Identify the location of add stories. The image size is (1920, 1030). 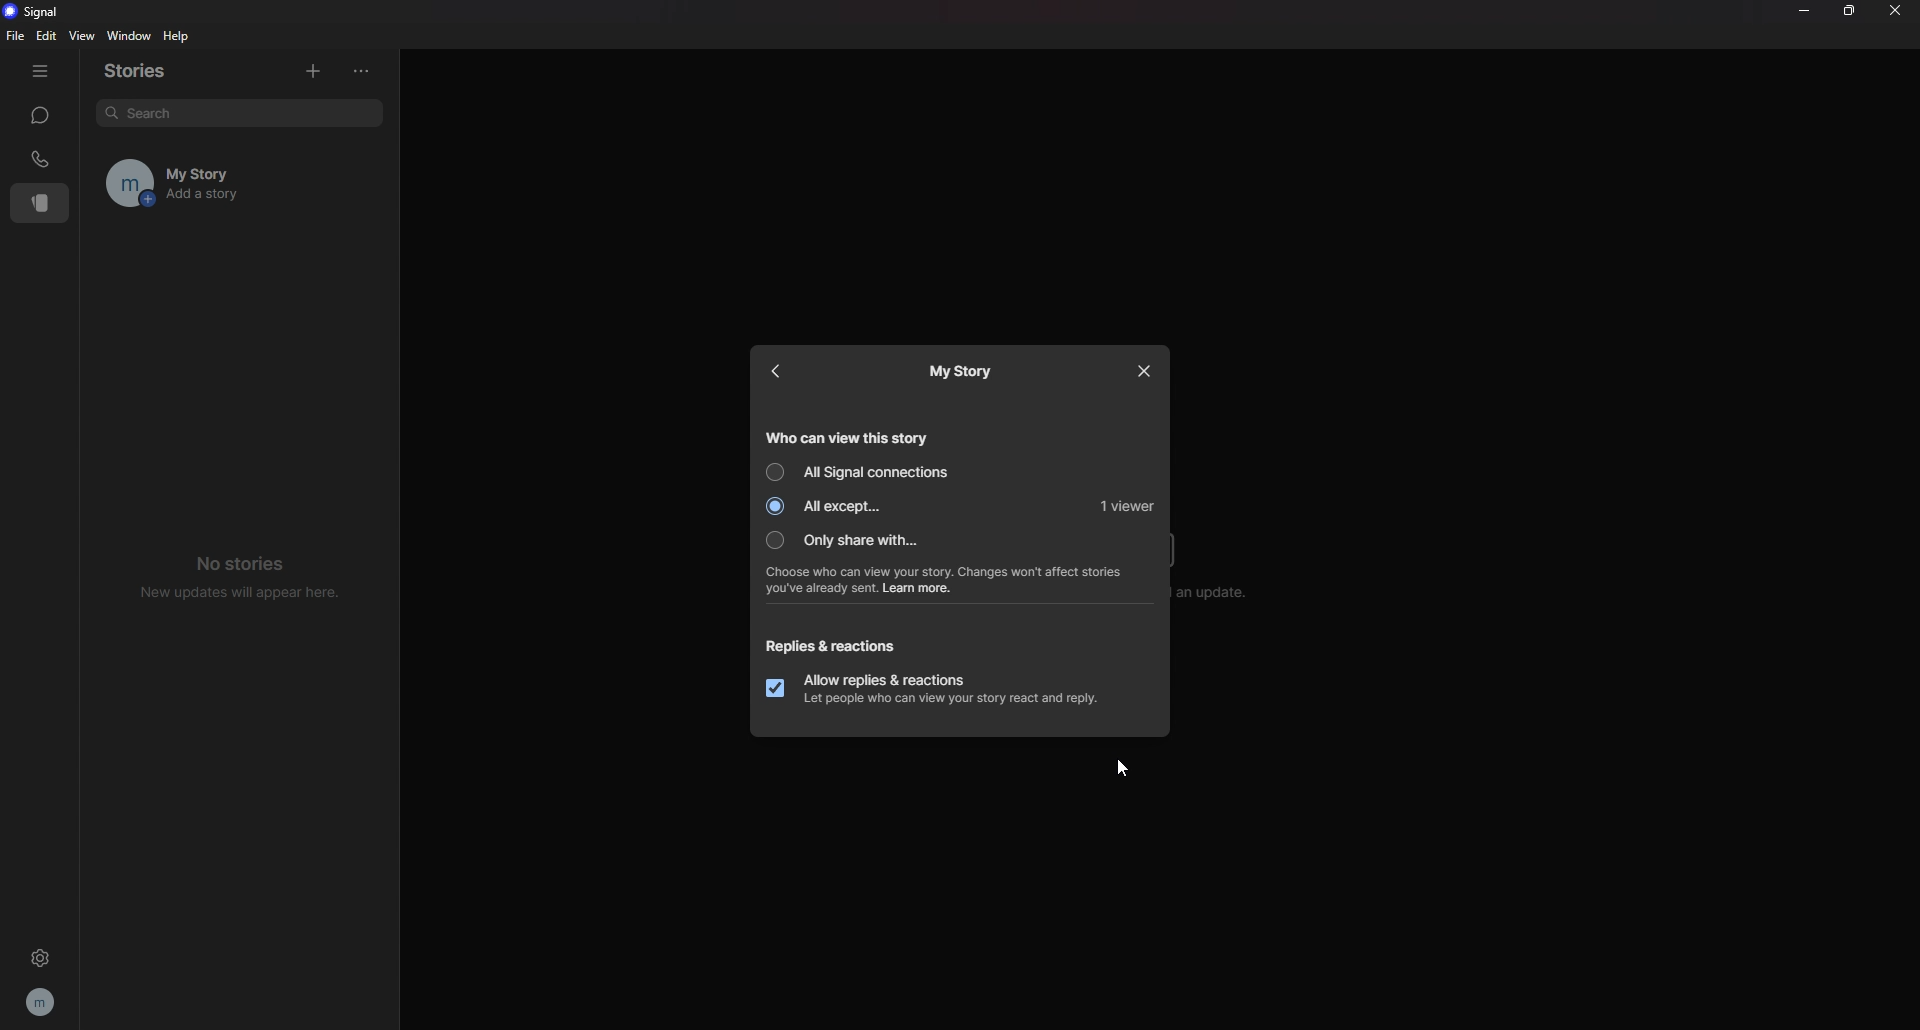
(312, 68).